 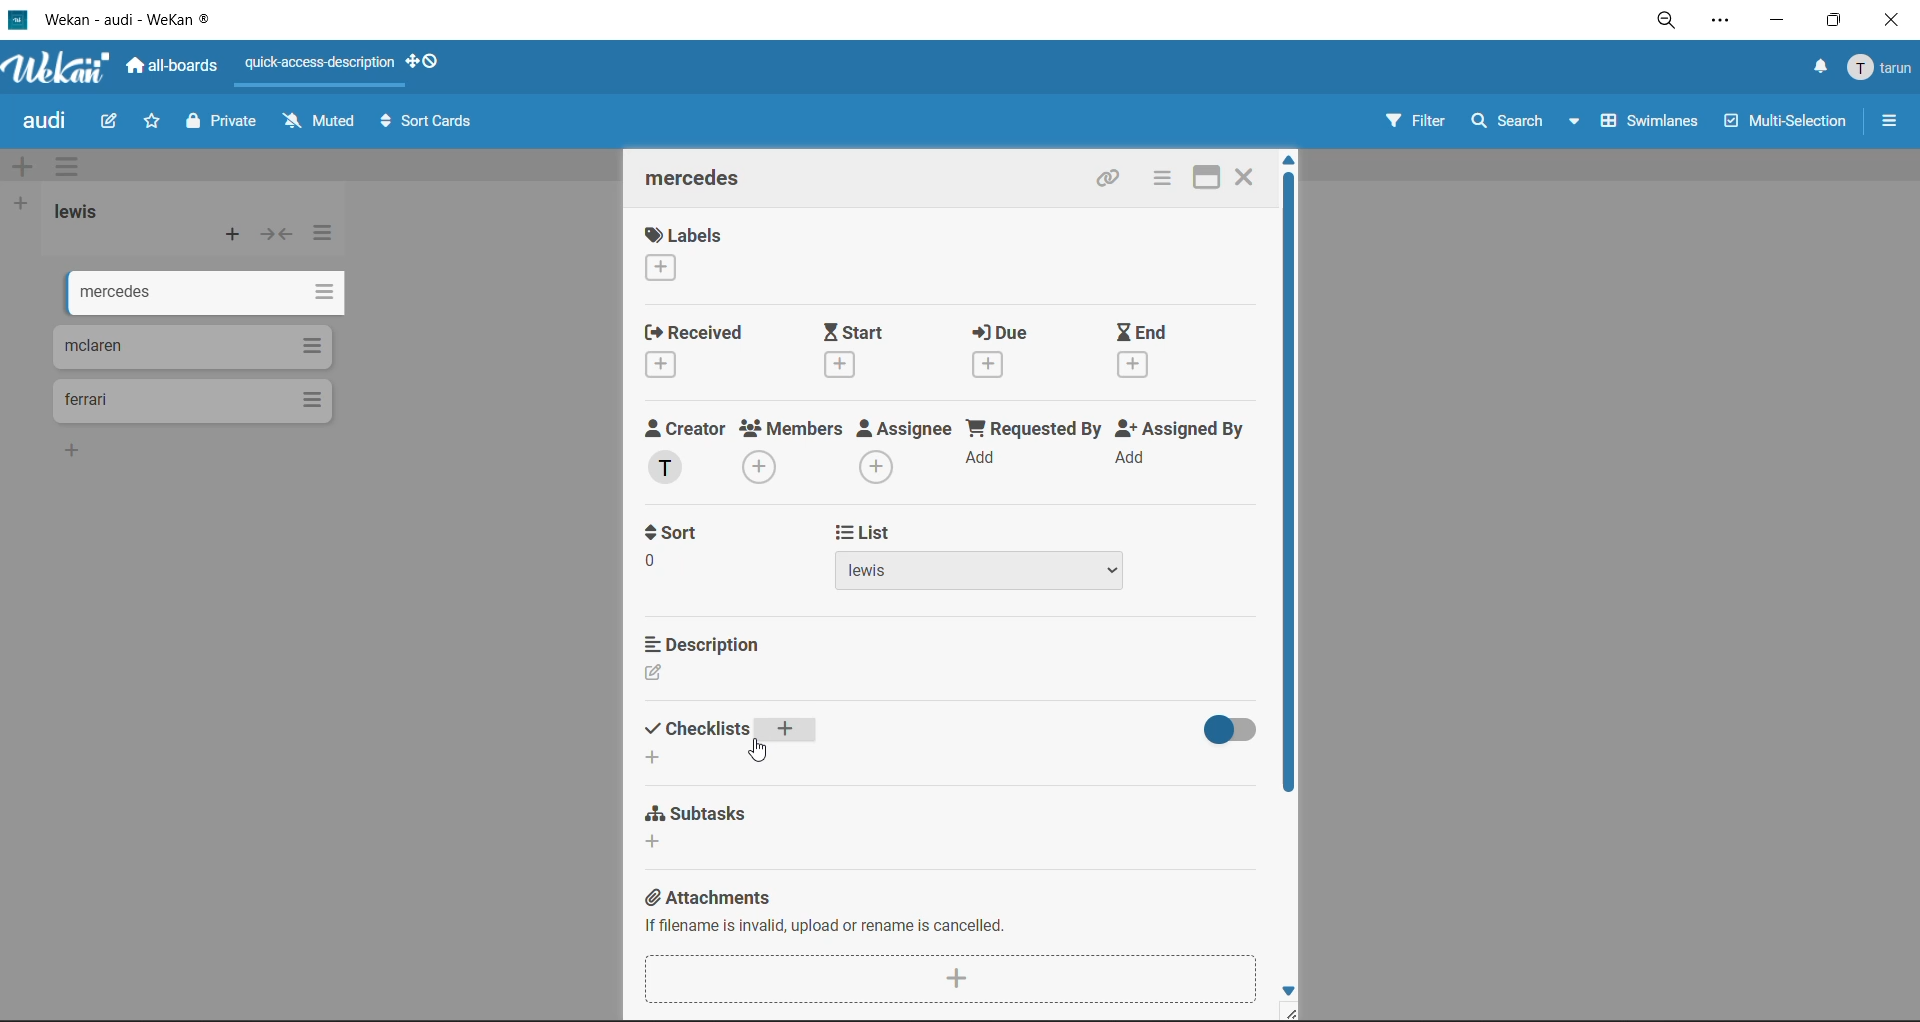 What do you see at coordinates (679, 531) in the screenshot?
I see `t` at bounding box center [679, 531].